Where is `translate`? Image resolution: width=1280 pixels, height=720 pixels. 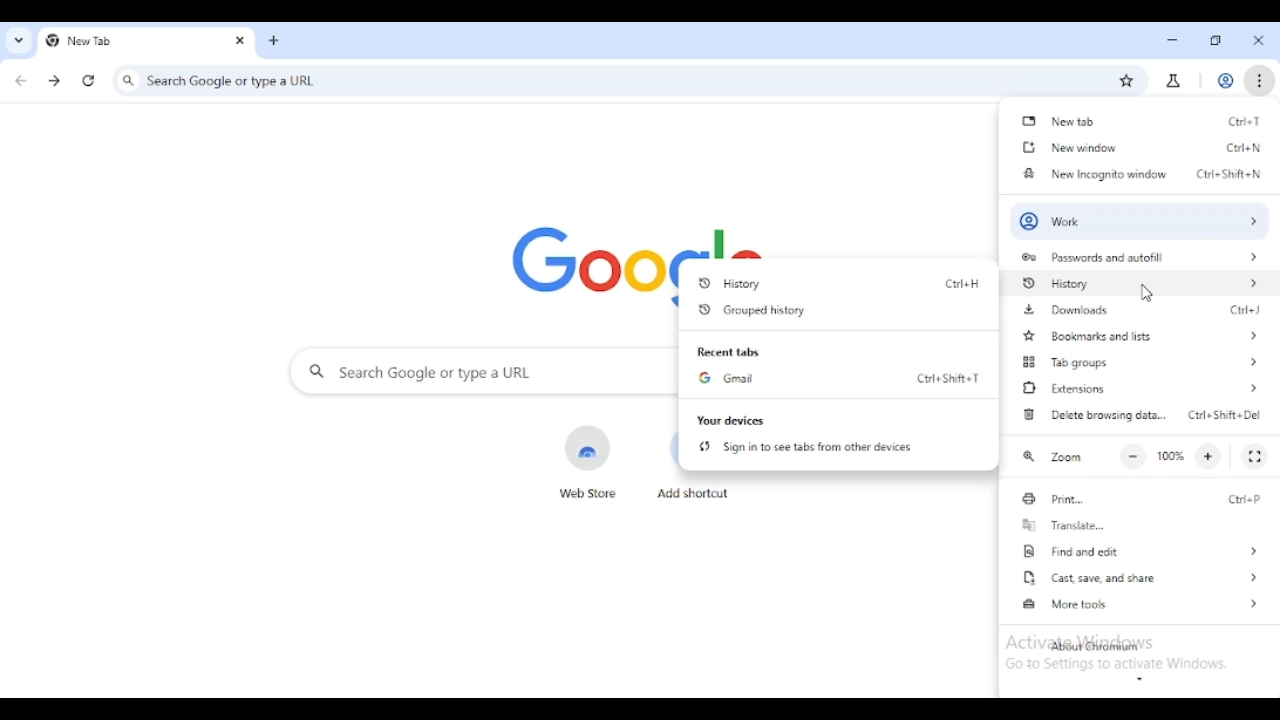 translate is located at coordinates (1062, 525).